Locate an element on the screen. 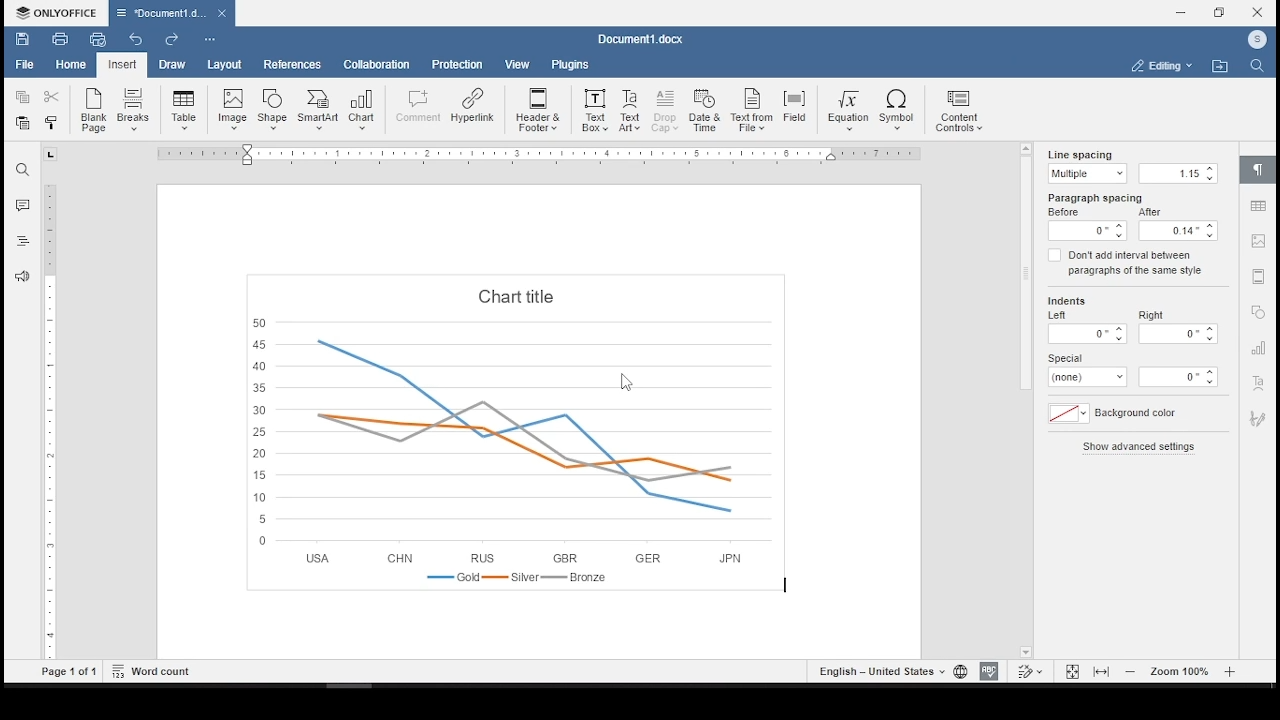  close style is located at coordinates (54, 125).